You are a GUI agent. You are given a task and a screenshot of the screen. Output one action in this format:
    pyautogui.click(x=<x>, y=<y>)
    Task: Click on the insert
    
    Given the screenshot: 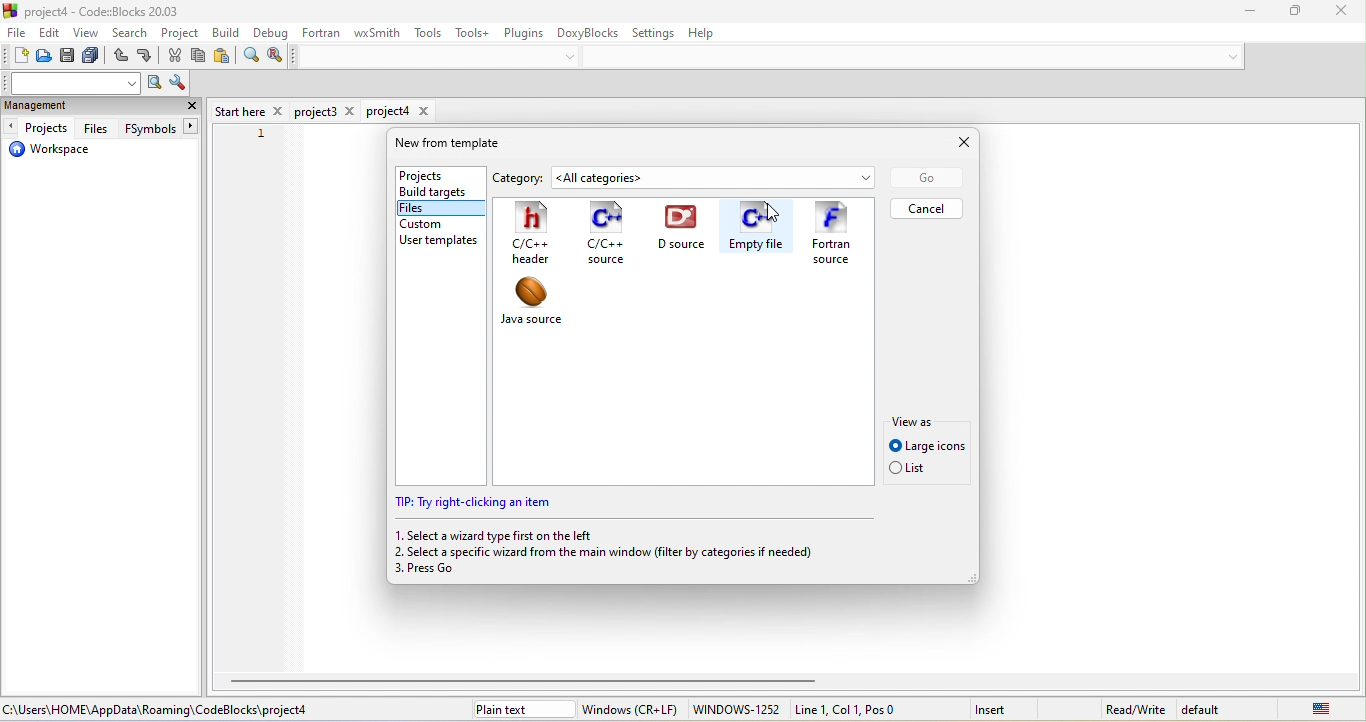 What is the action you would take?
    pyautogui.click(x=1003, y=708)
    